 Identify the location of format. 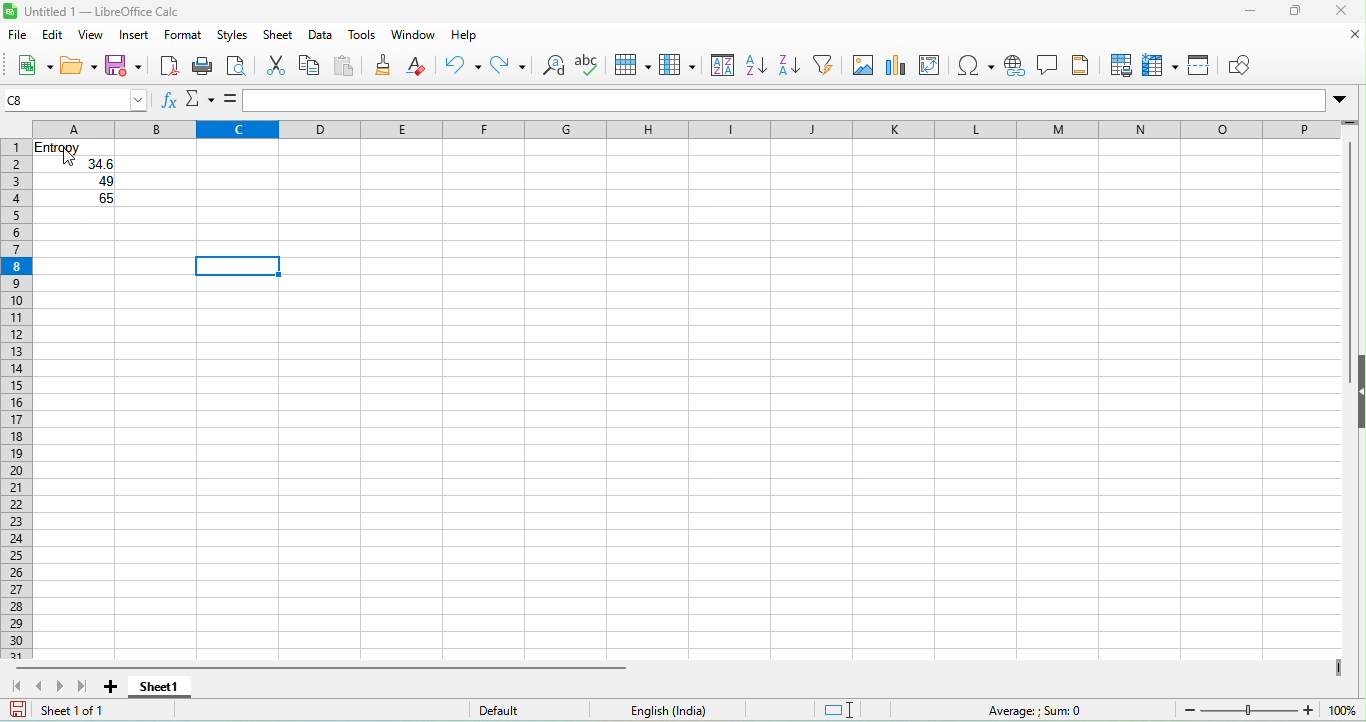
(181, 37).